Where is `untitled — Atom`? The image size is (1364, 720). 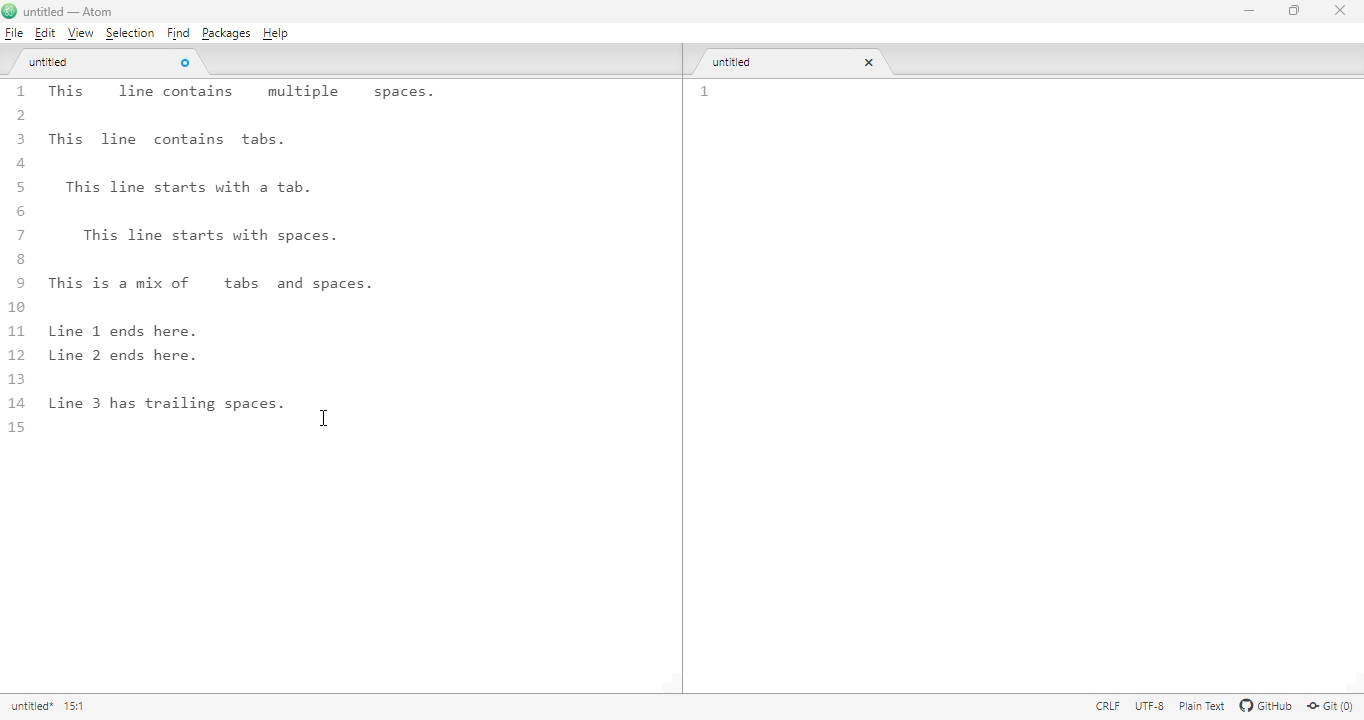 untitled — Atom is located at coordinates (75, 13).